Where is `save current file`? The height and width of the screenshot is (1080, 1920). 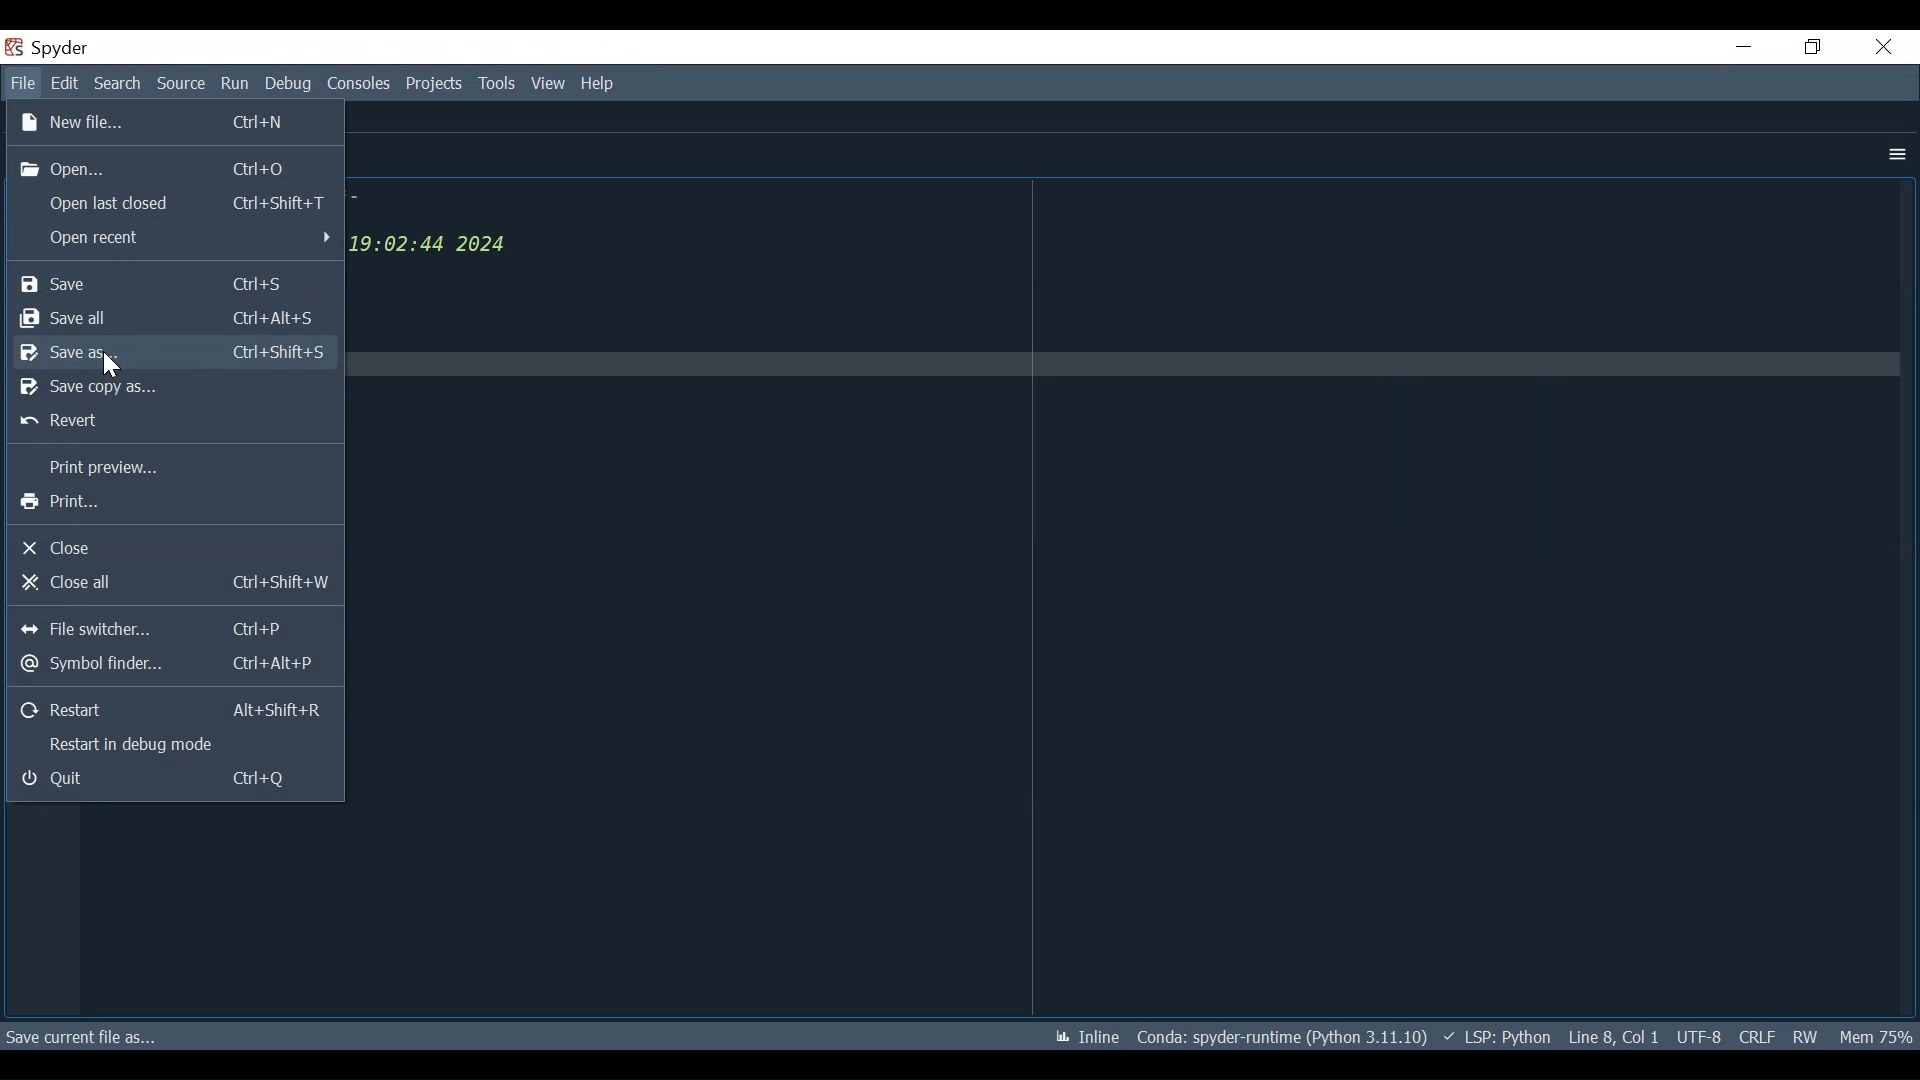
save current file is located at coordinates (83, 1035).